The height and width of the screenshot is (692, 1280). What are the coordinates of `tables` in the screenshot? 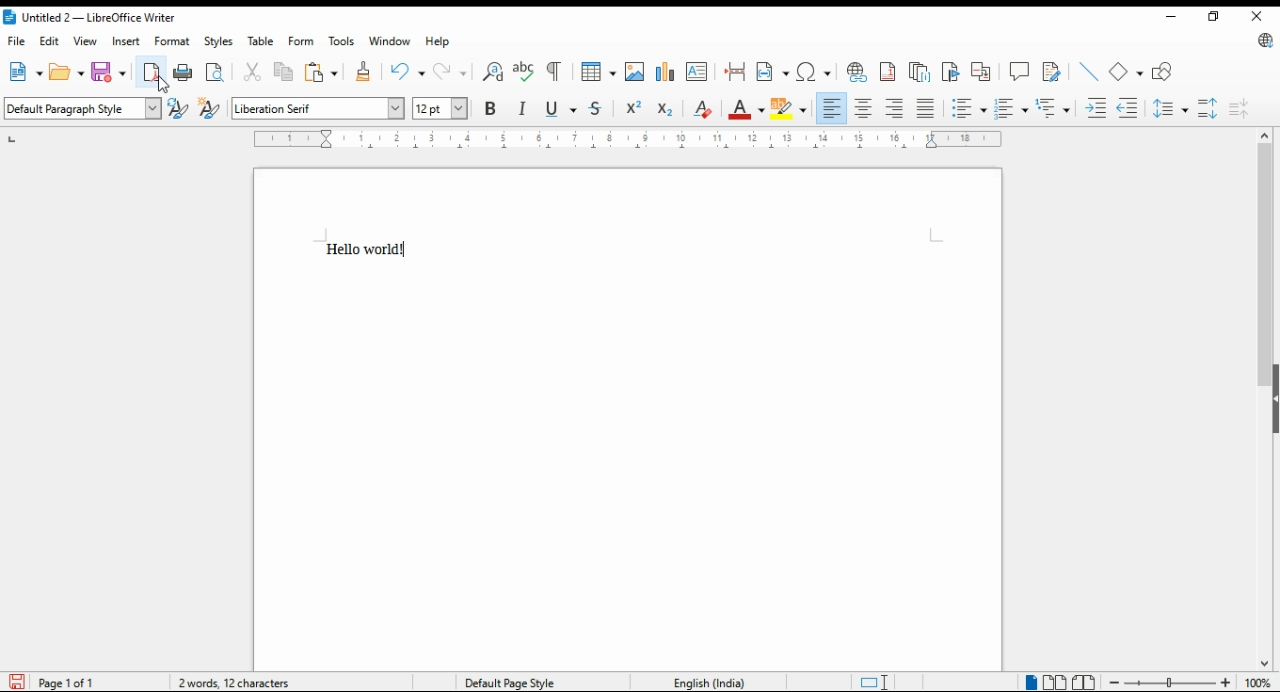 It's located at (263, 42).